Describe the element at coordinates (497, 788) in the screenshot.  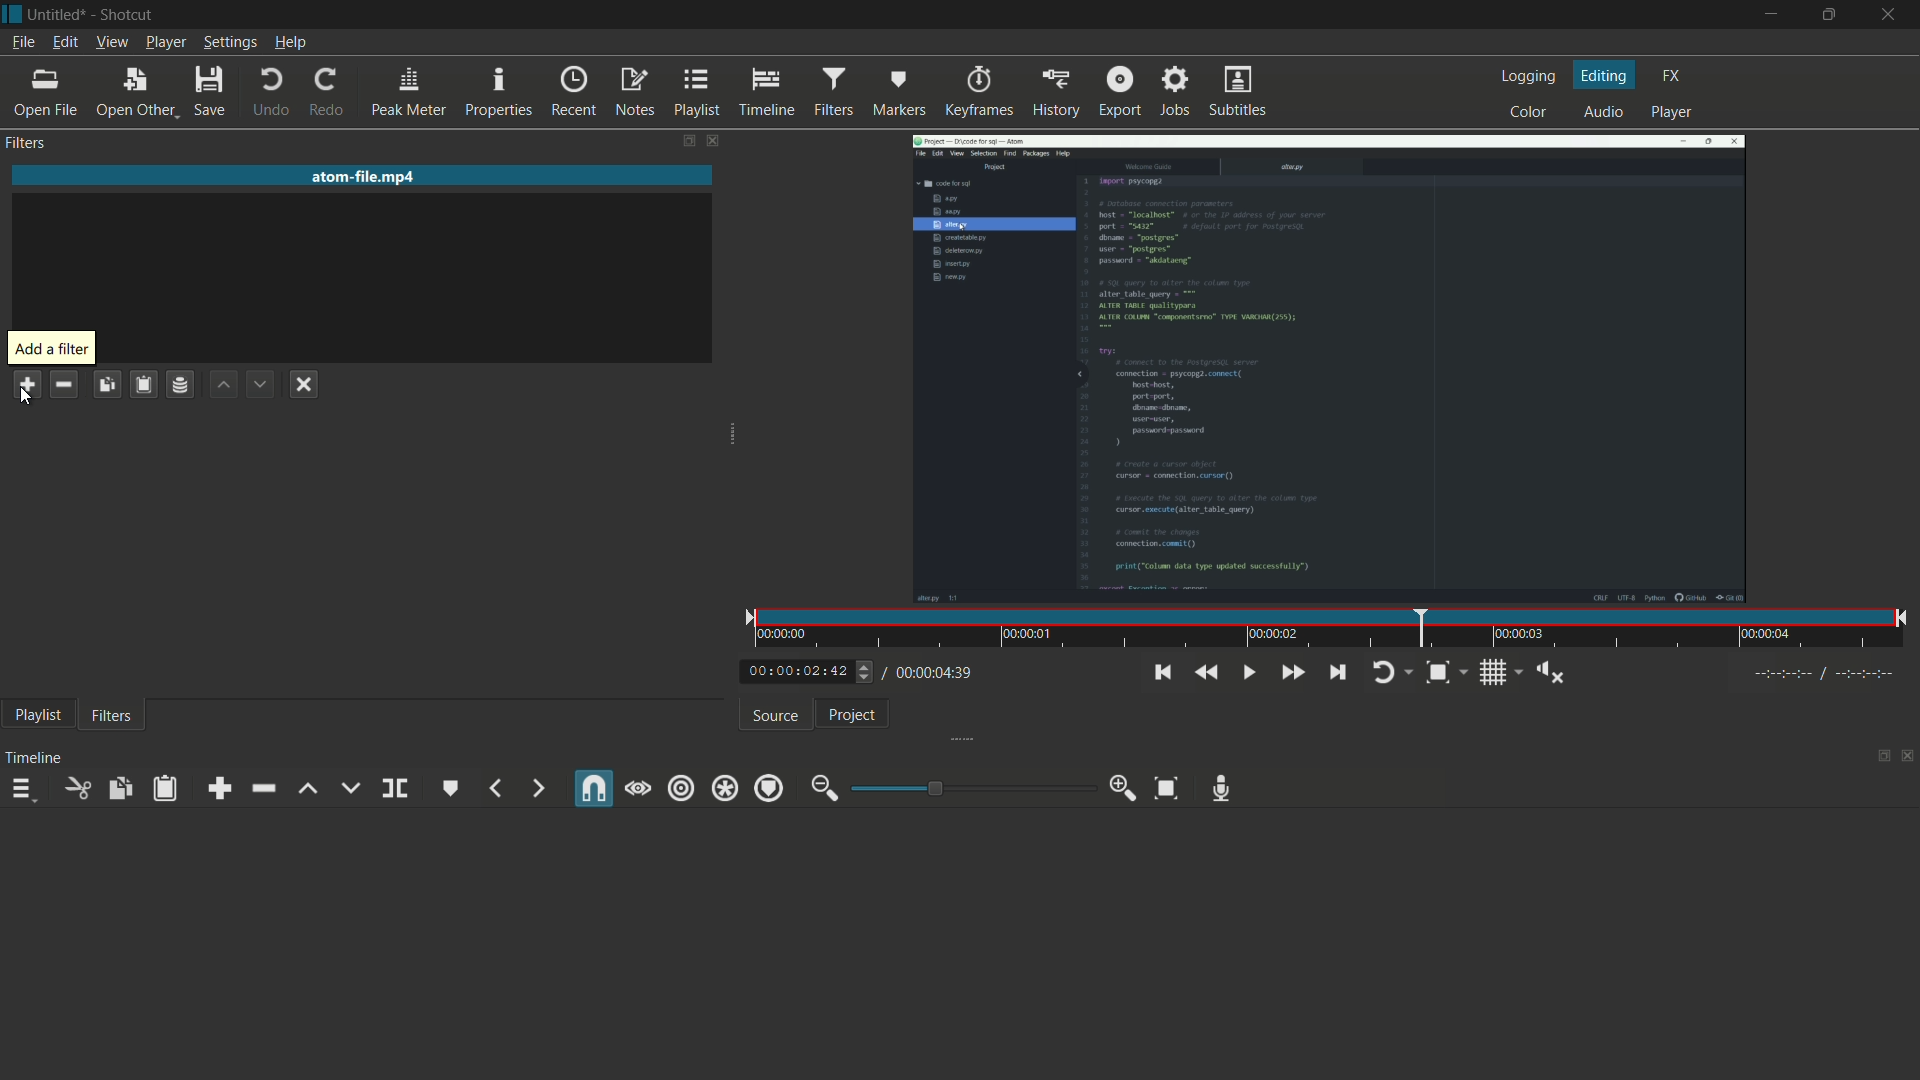
I see `previous marker` at that location.